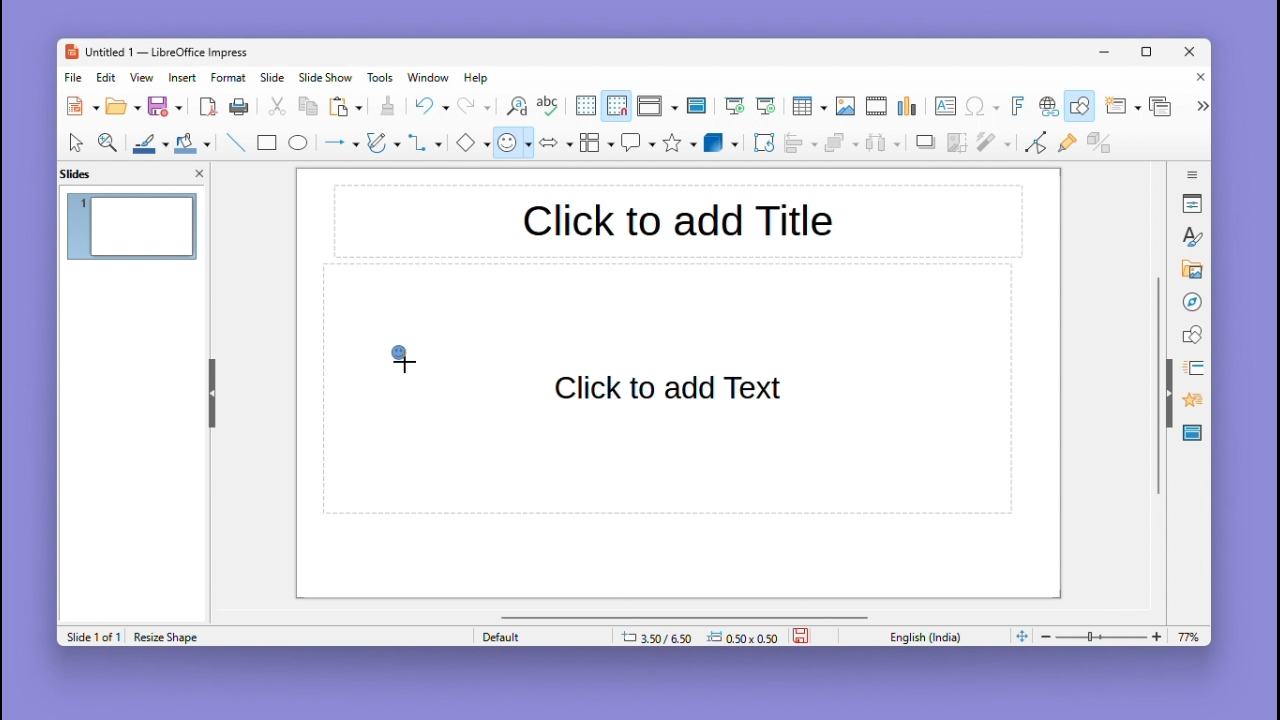 Image resolution: width=1280 pixels, height=720 pixels. Describe the element at coordinates (876, 107) in the screenshot. I see `Video` at that location.